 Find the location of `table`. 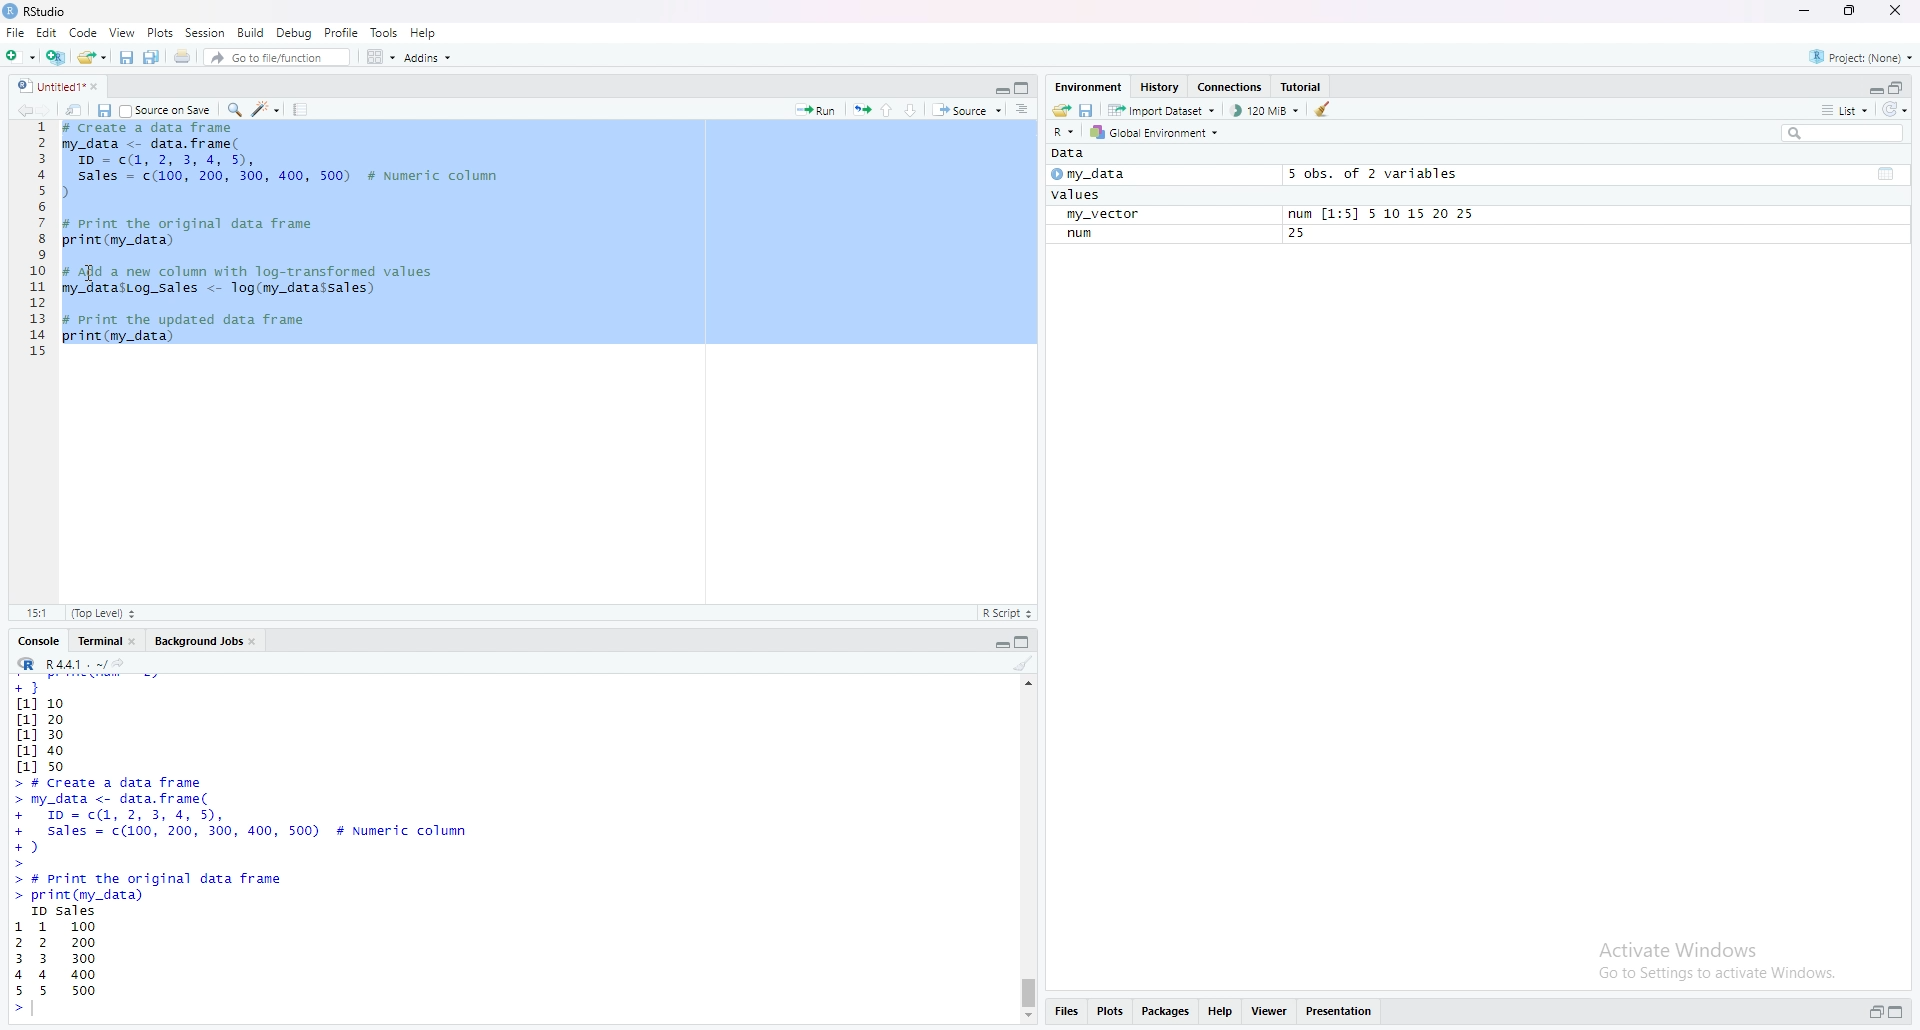

table is located at coordinates (1887, 173).